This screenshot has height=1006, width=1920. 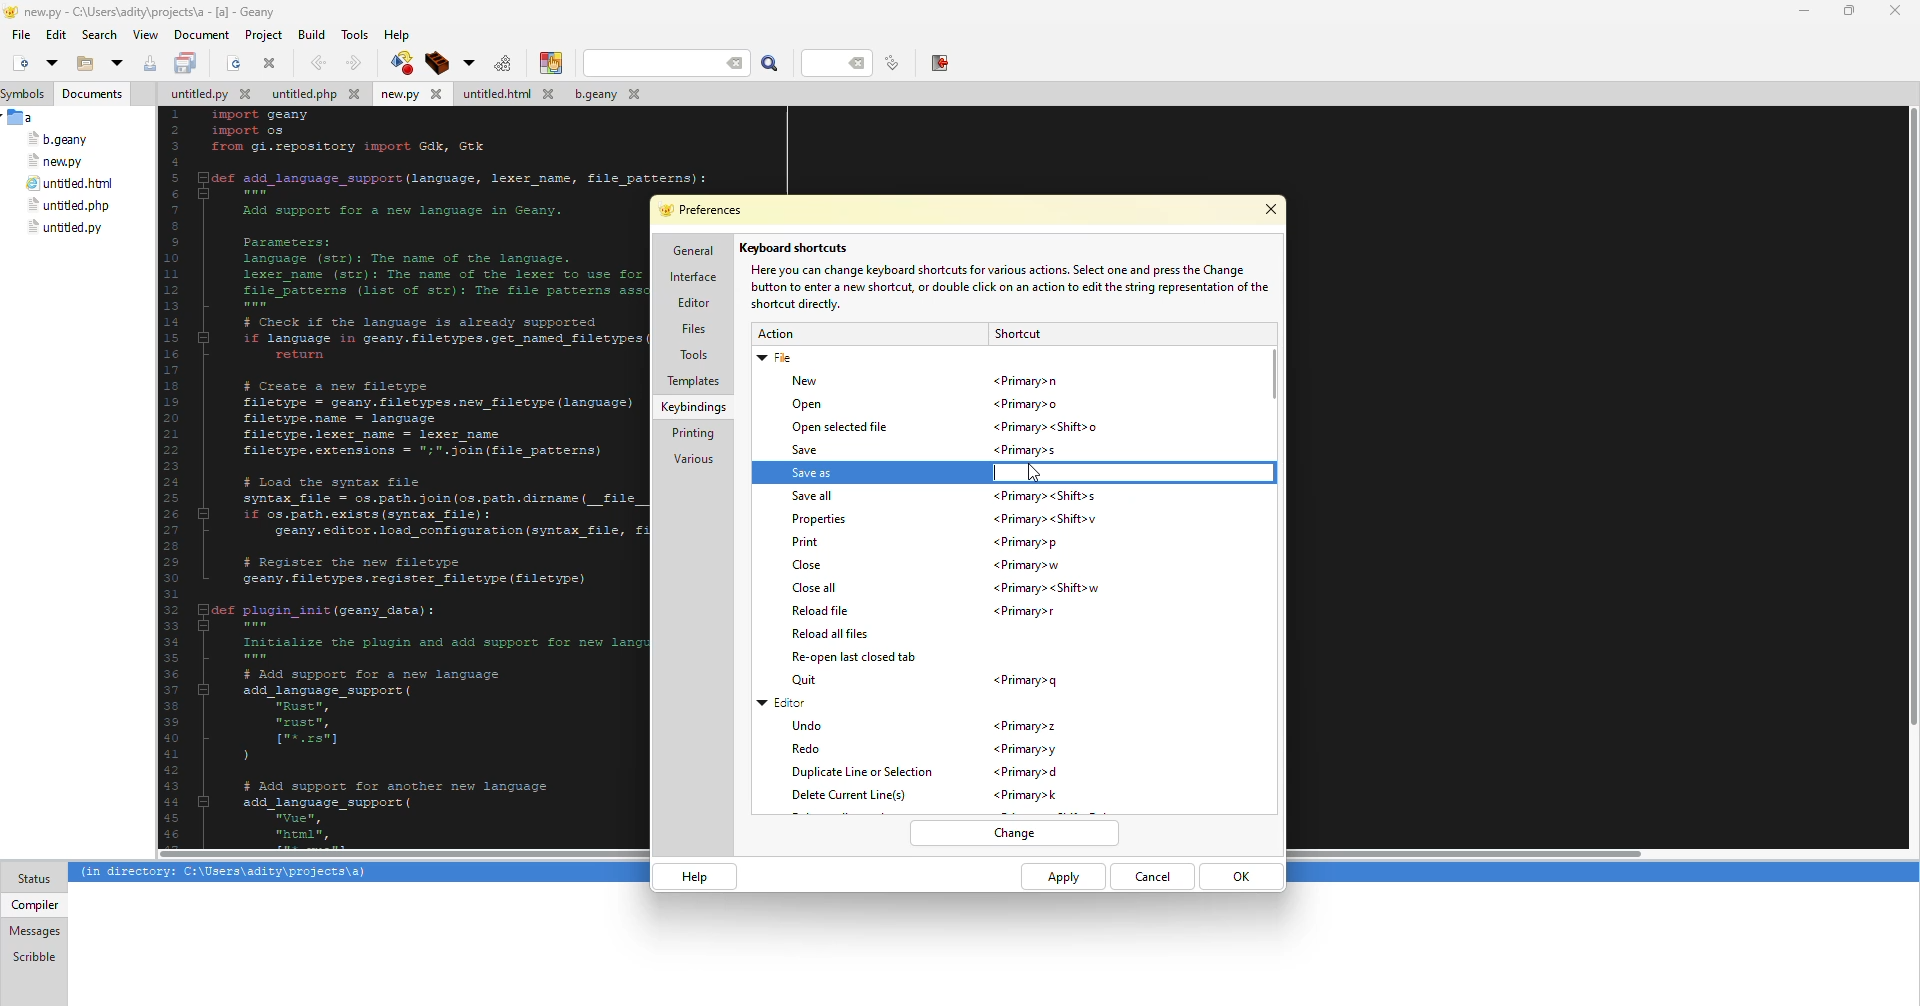 What do you see at coordinates (691, 251) in the screenshot?
I see `general` at bounding box center [691, 251].